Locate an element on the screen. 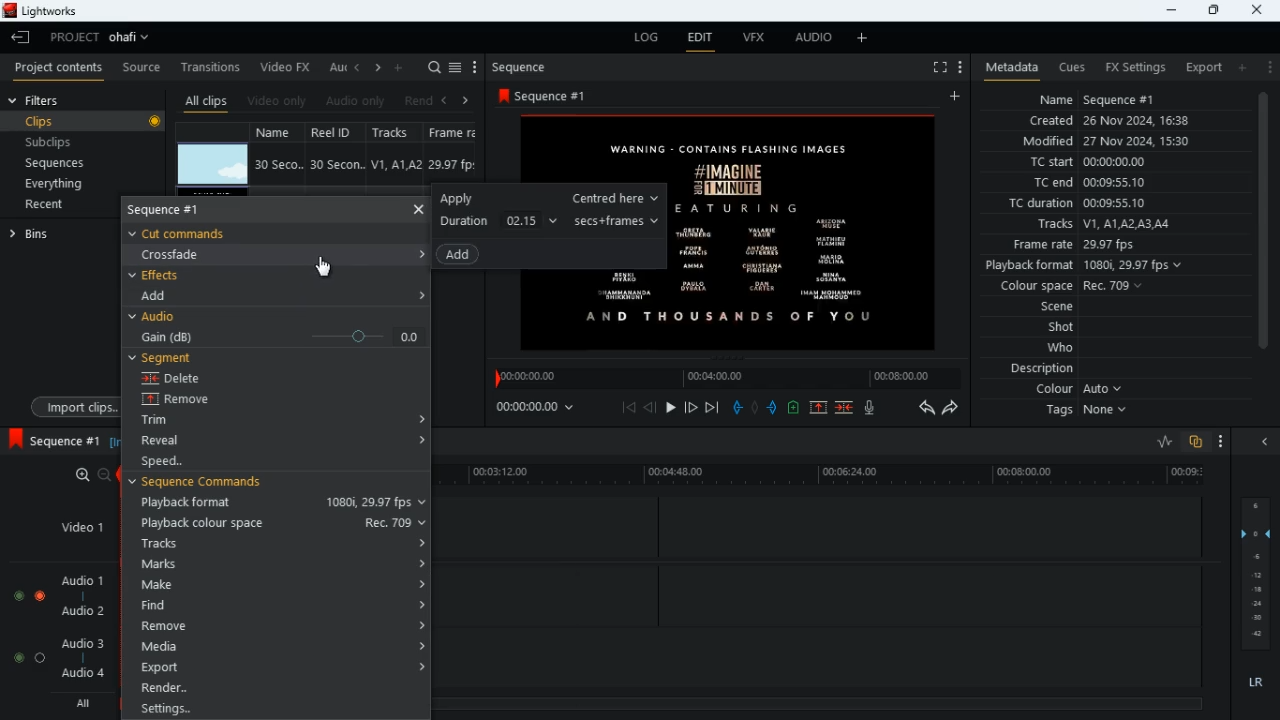 The height and width of the screenshot is (720, 1280). maximize is located at coordinates (1213, 10).